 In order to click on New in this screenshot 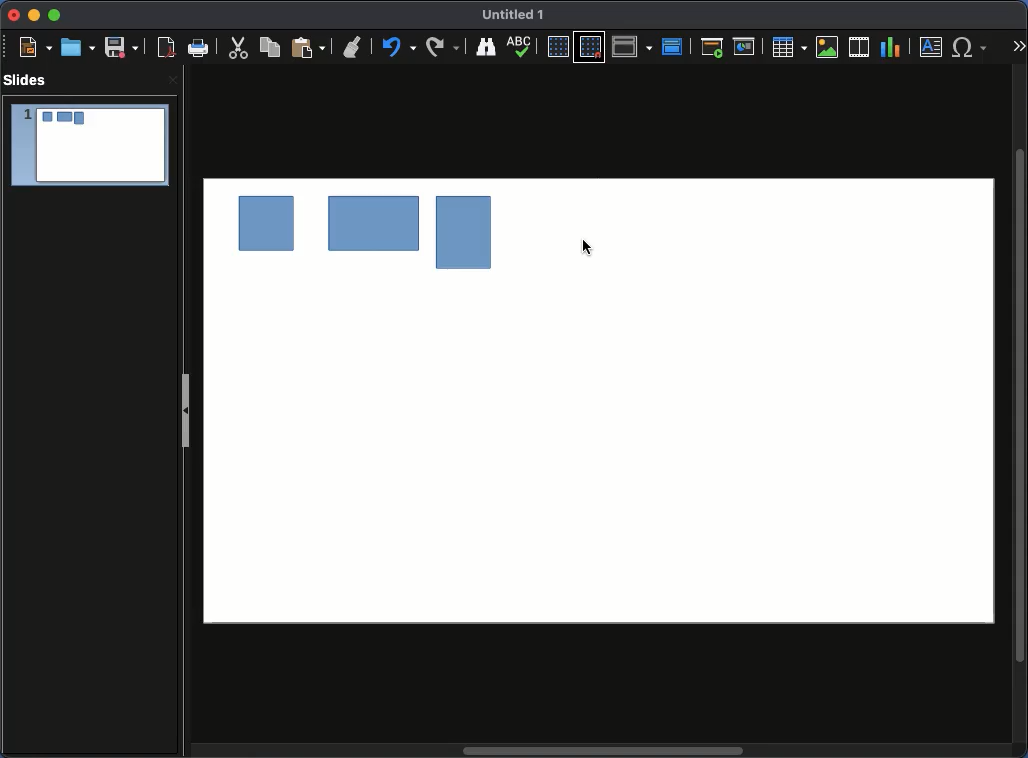, I will do `click(30, 47)`.